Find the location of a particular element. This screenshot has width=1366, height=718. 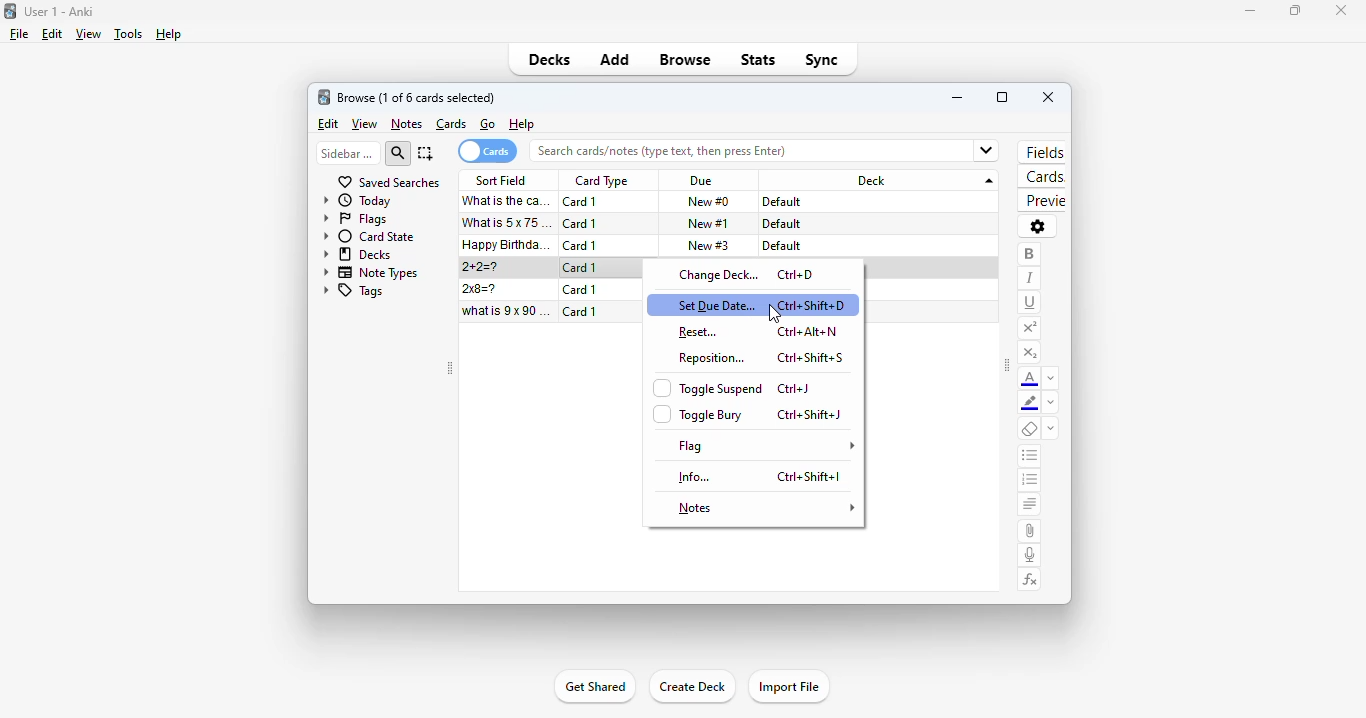

what is the capital of France? is located at coordinates (506, 201).